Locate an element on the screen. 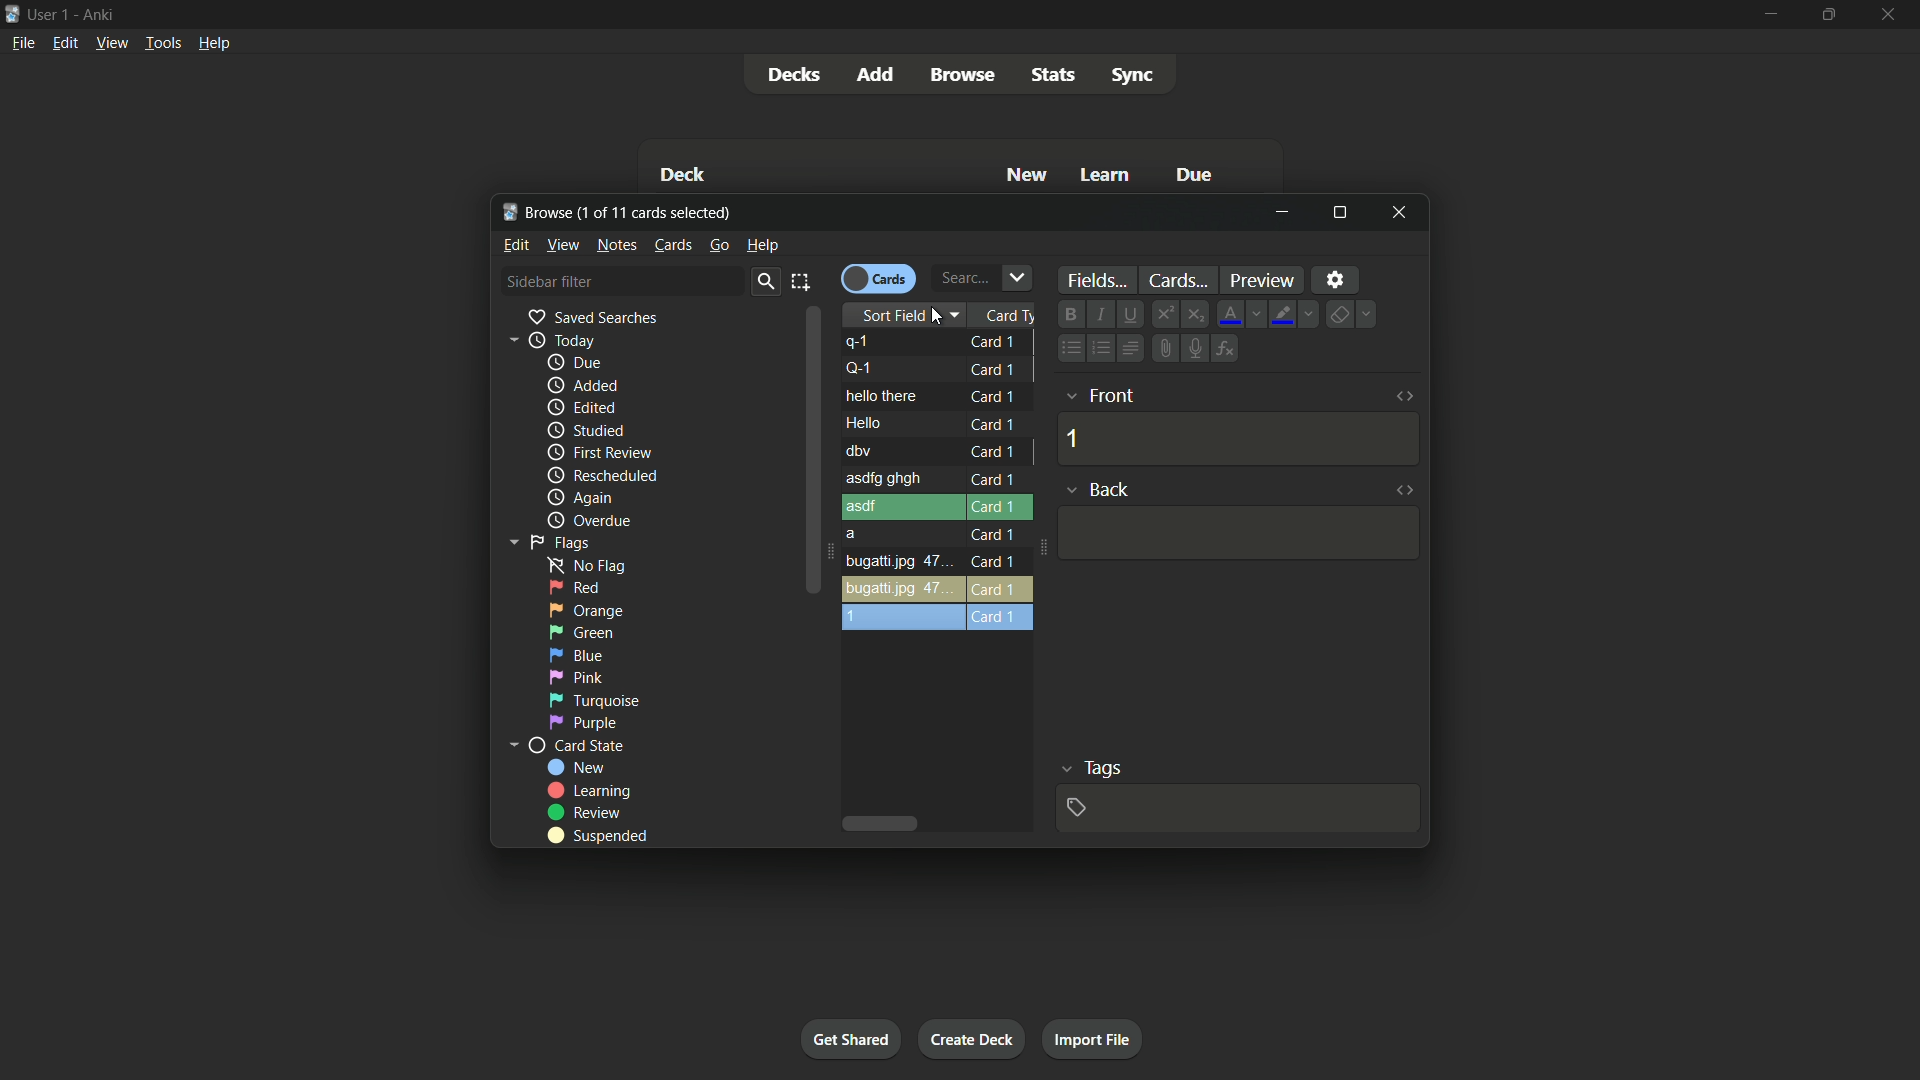 Image resolution: width=1920 pixels, height=1080 pixels. tags is located at coordinates (1100, 767).